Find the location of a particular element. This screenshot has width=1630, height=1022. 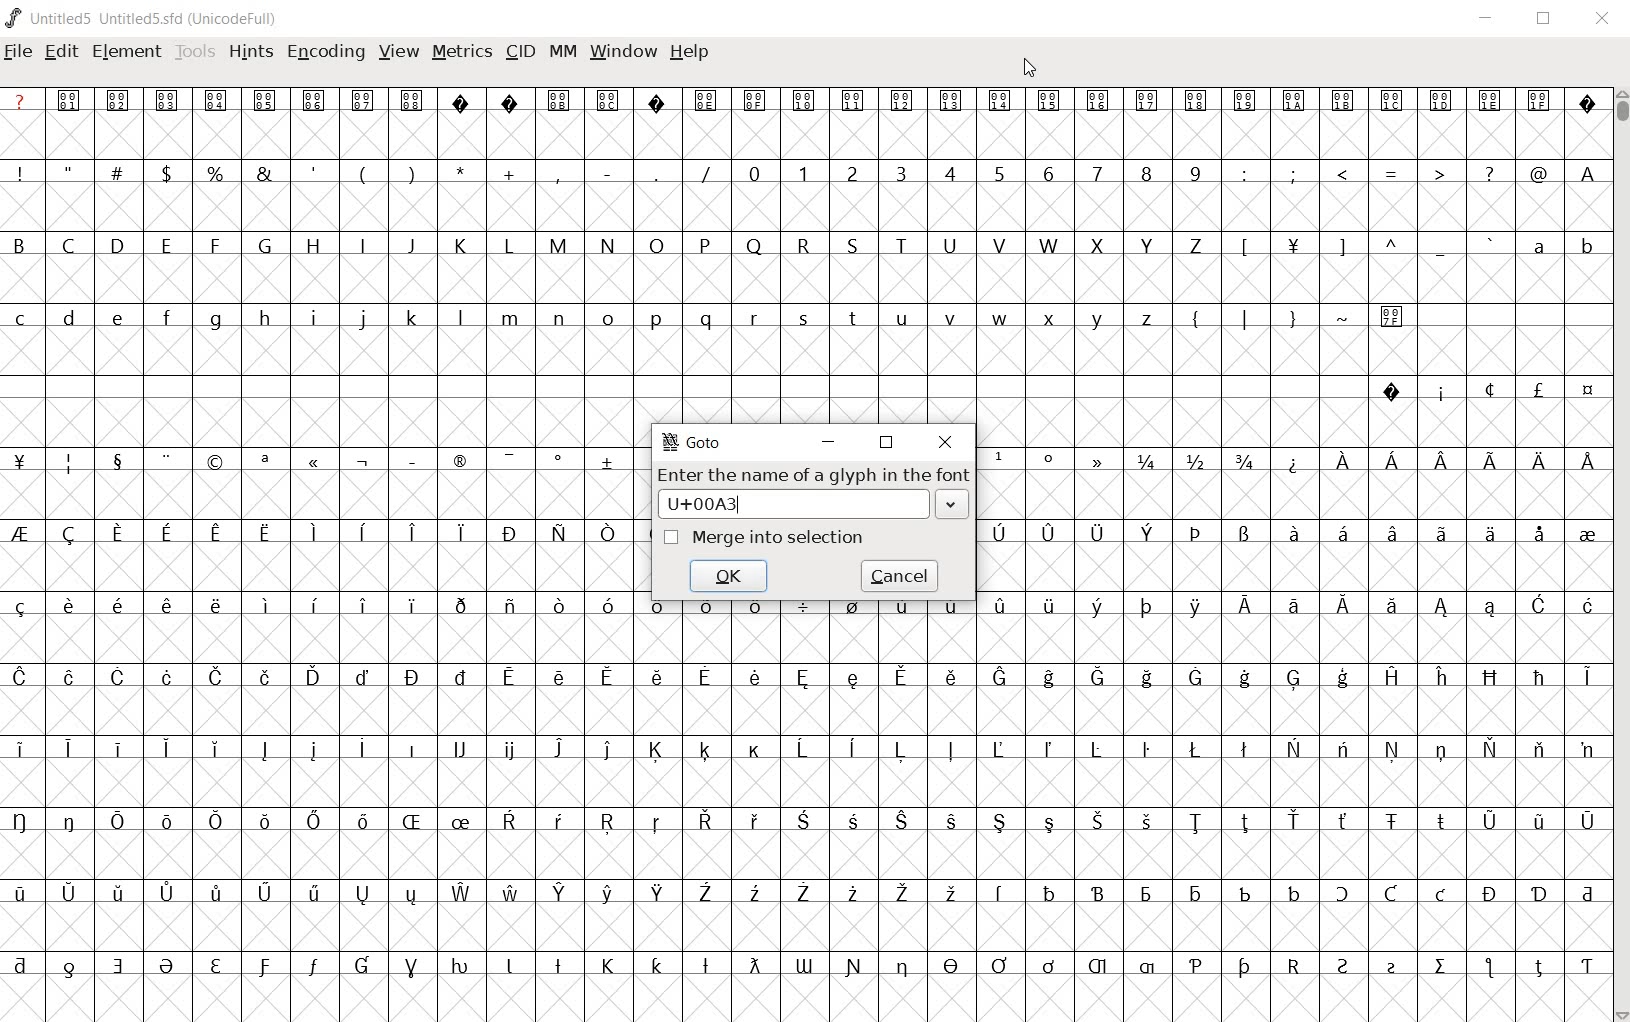

Symbol is located at coordinates (805, 965).